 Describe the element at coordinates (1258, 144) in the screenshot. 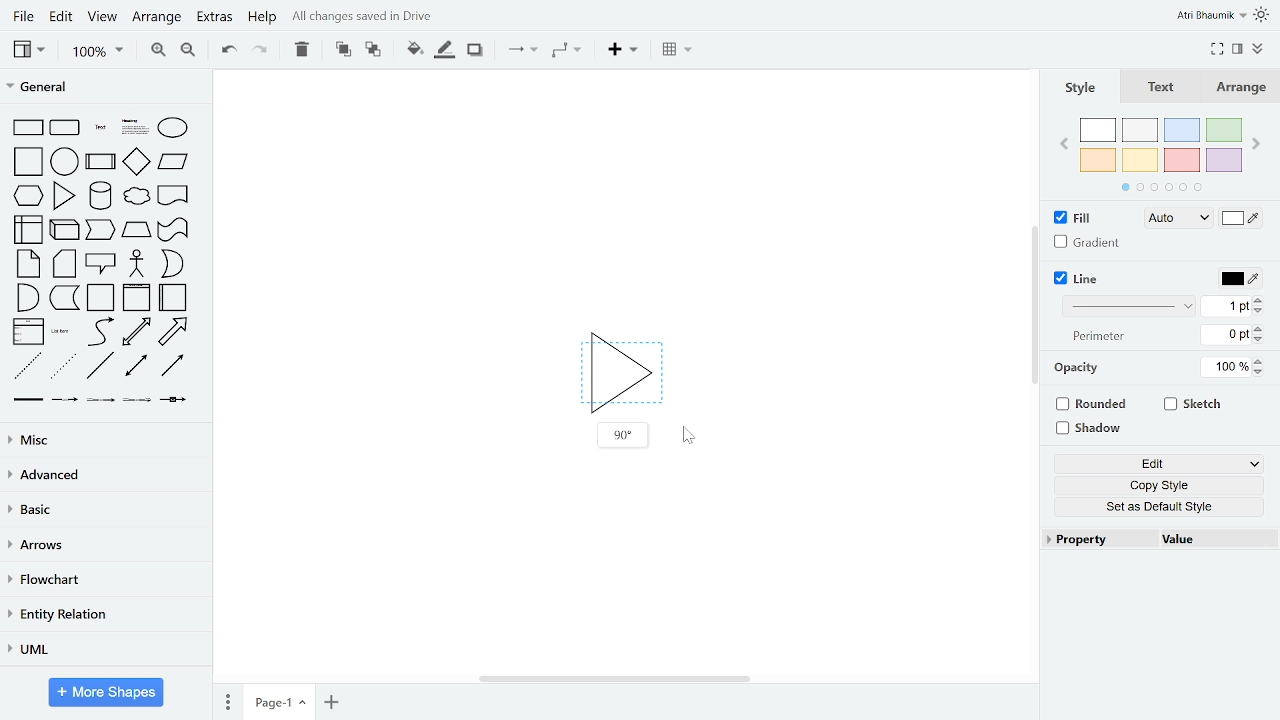

I see `next` at that location.